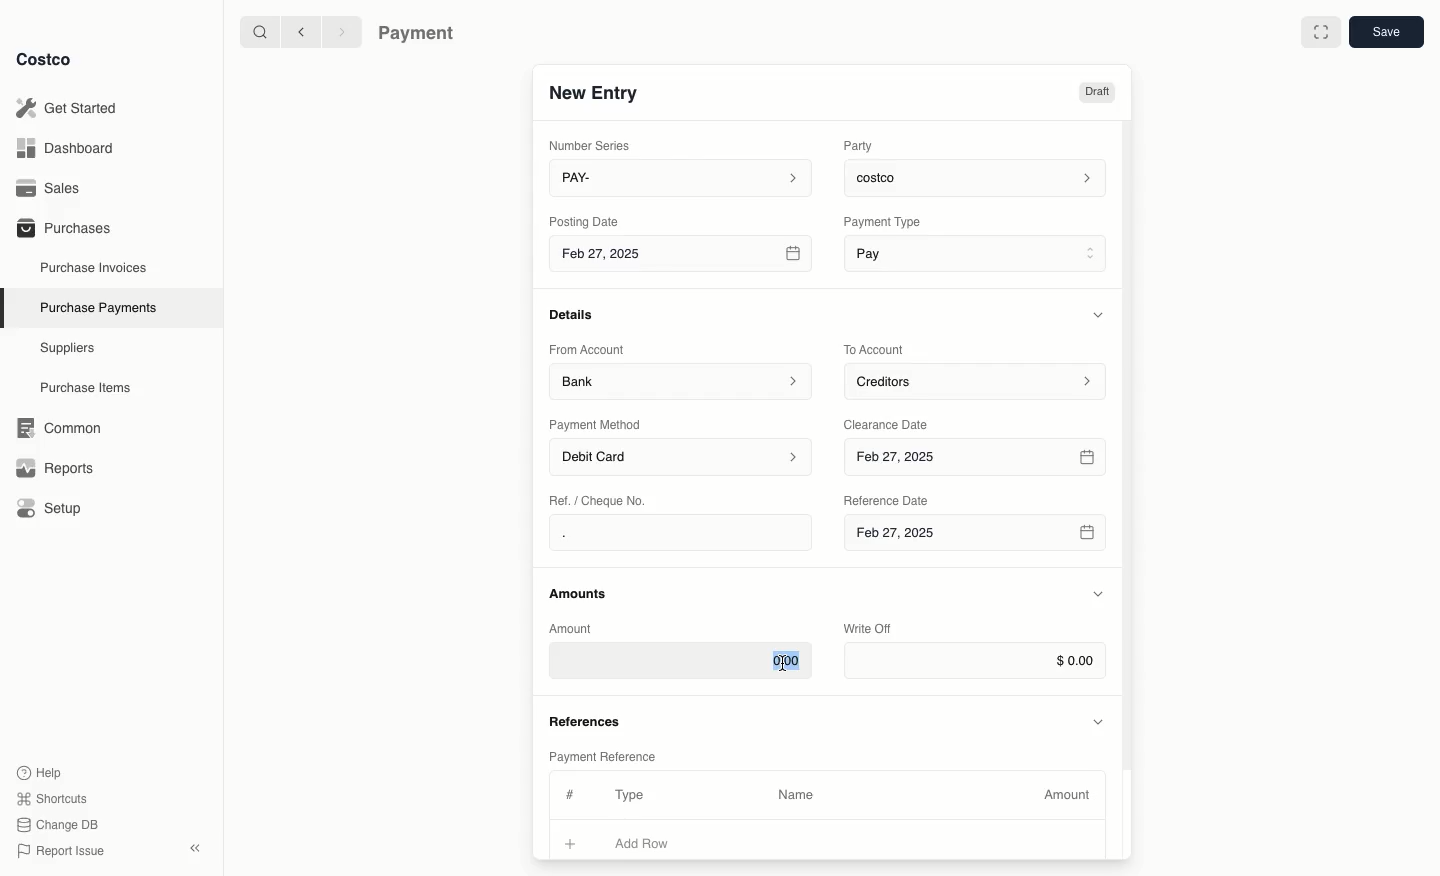 The height and width of the screenshot is (876, 1440). What do you see at coordinates (1321, 35) in the screenshot?
I see `Full width toggle` at bounding box center [1321, 35].